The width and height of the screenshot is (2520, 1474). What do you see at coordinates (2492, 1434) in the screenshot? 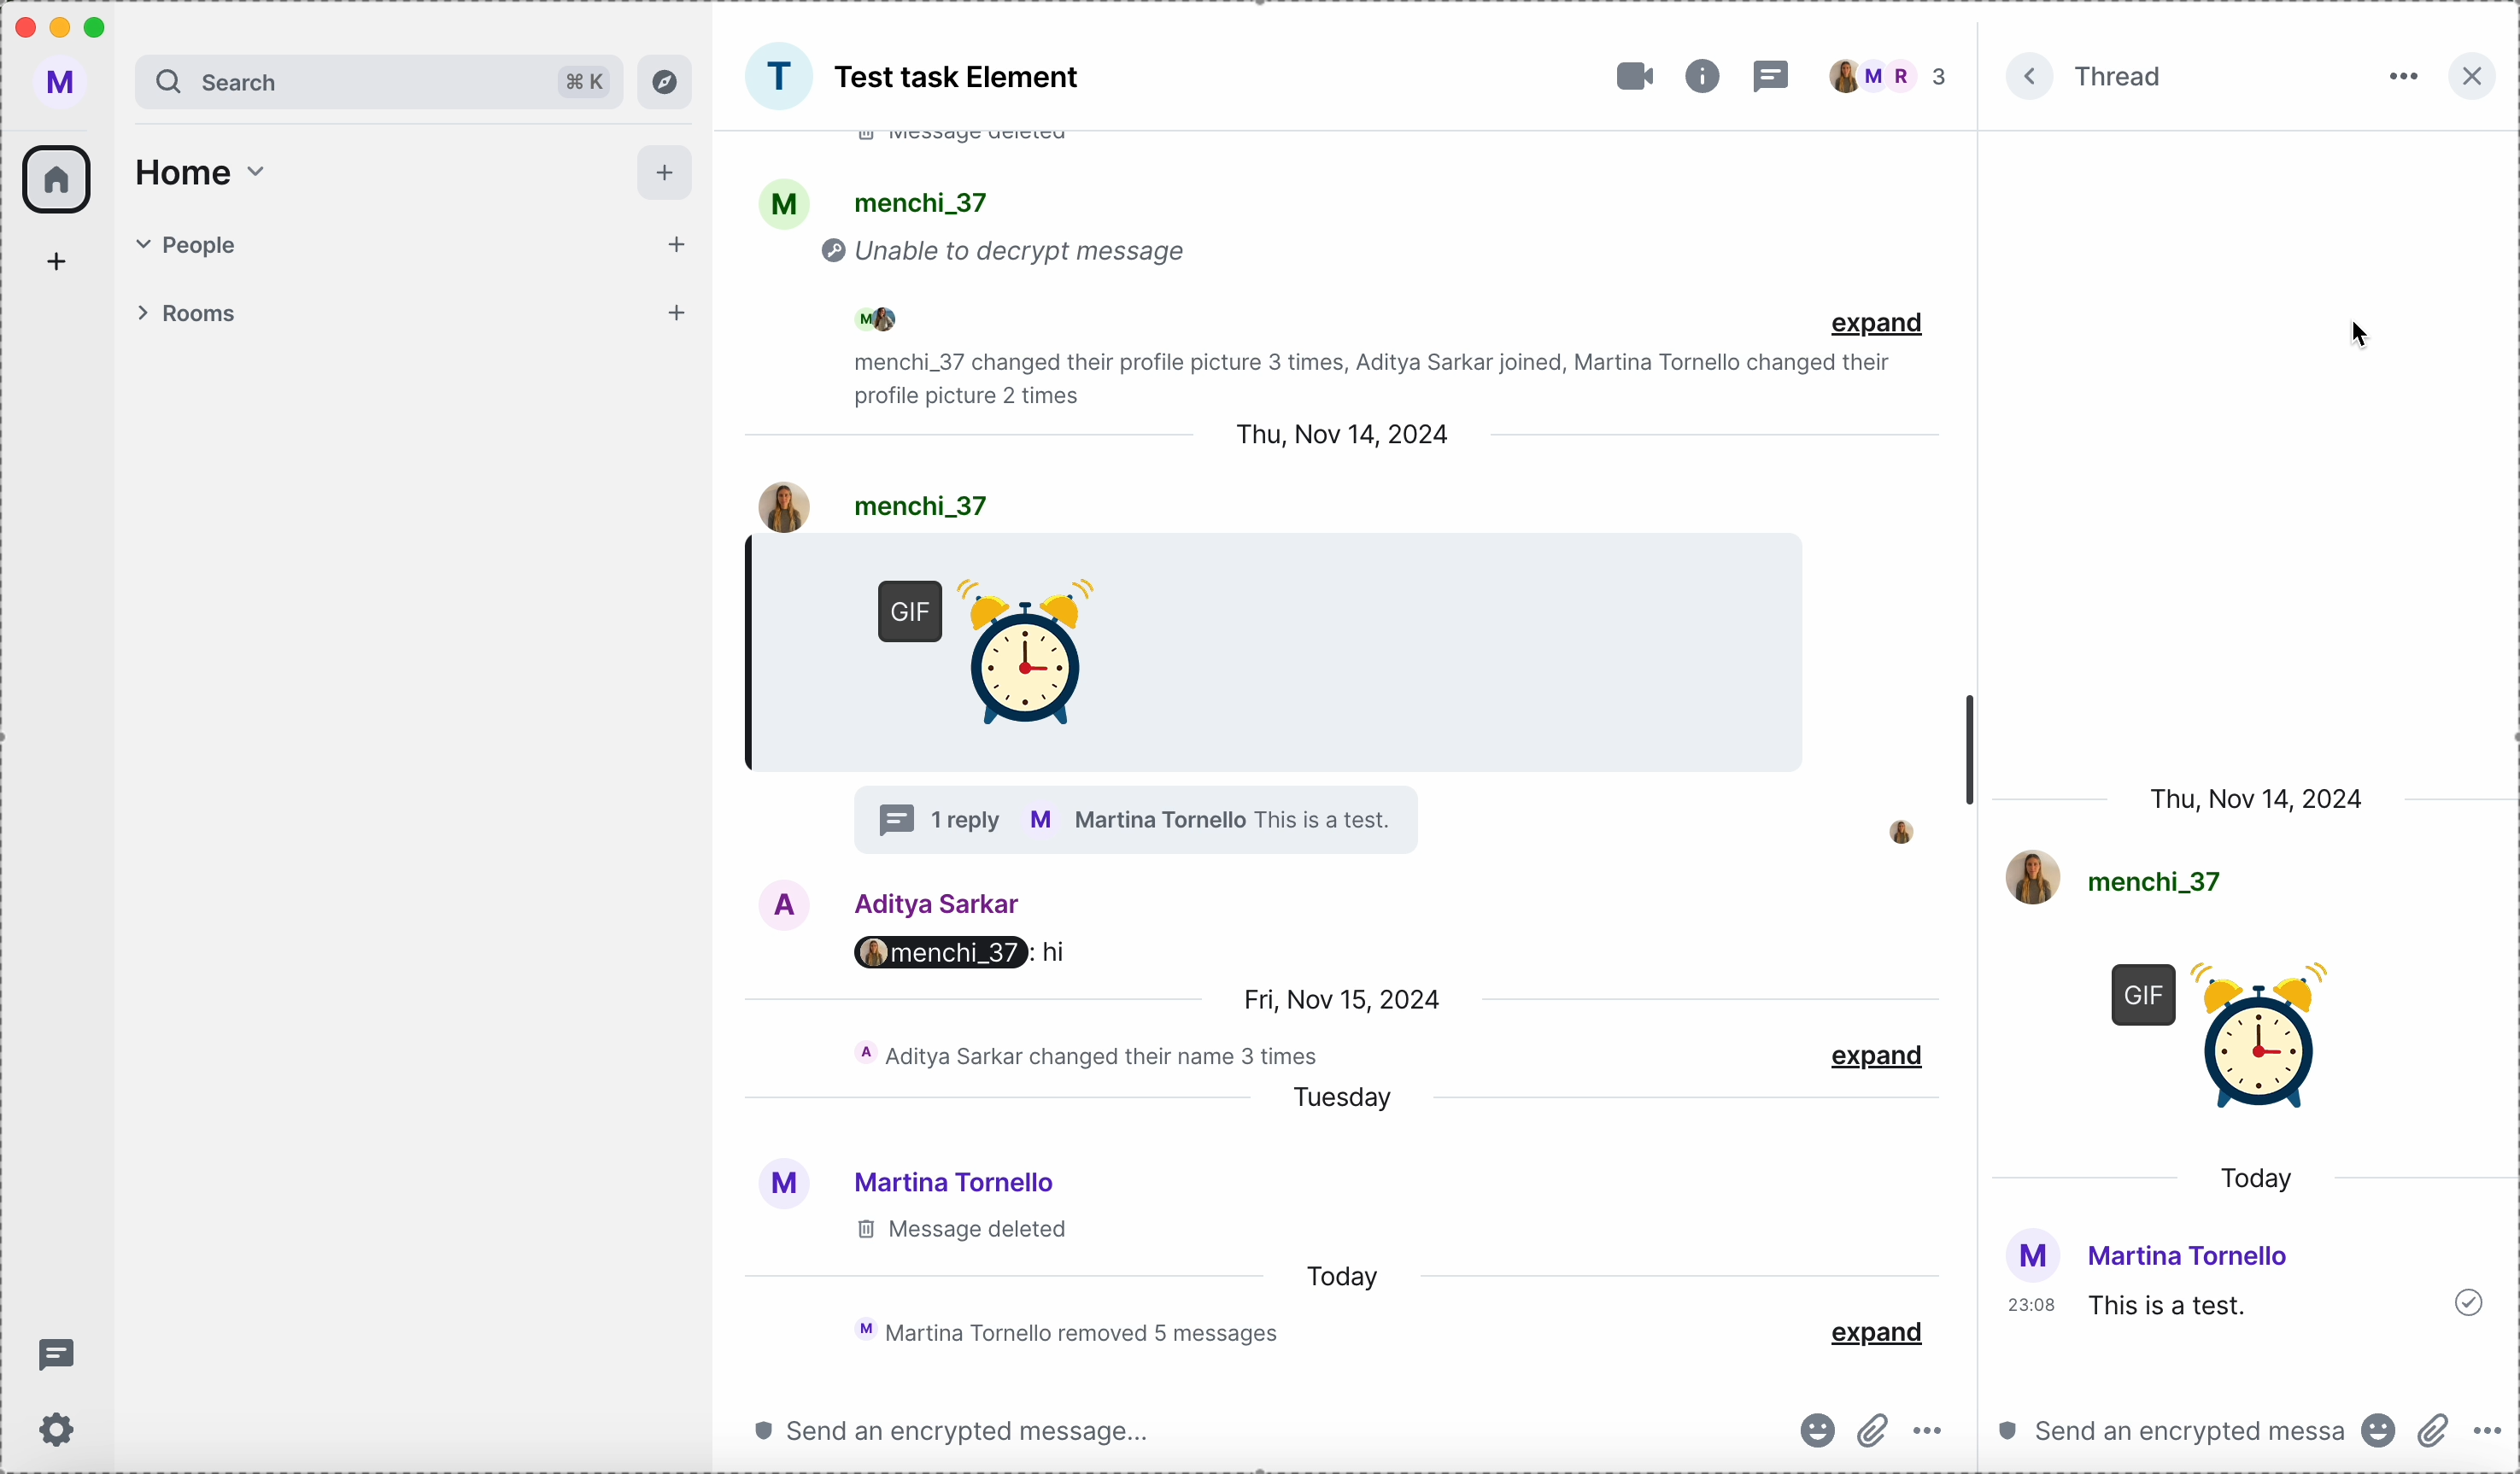
I see `more options` at bounding box center [2492, 1434].